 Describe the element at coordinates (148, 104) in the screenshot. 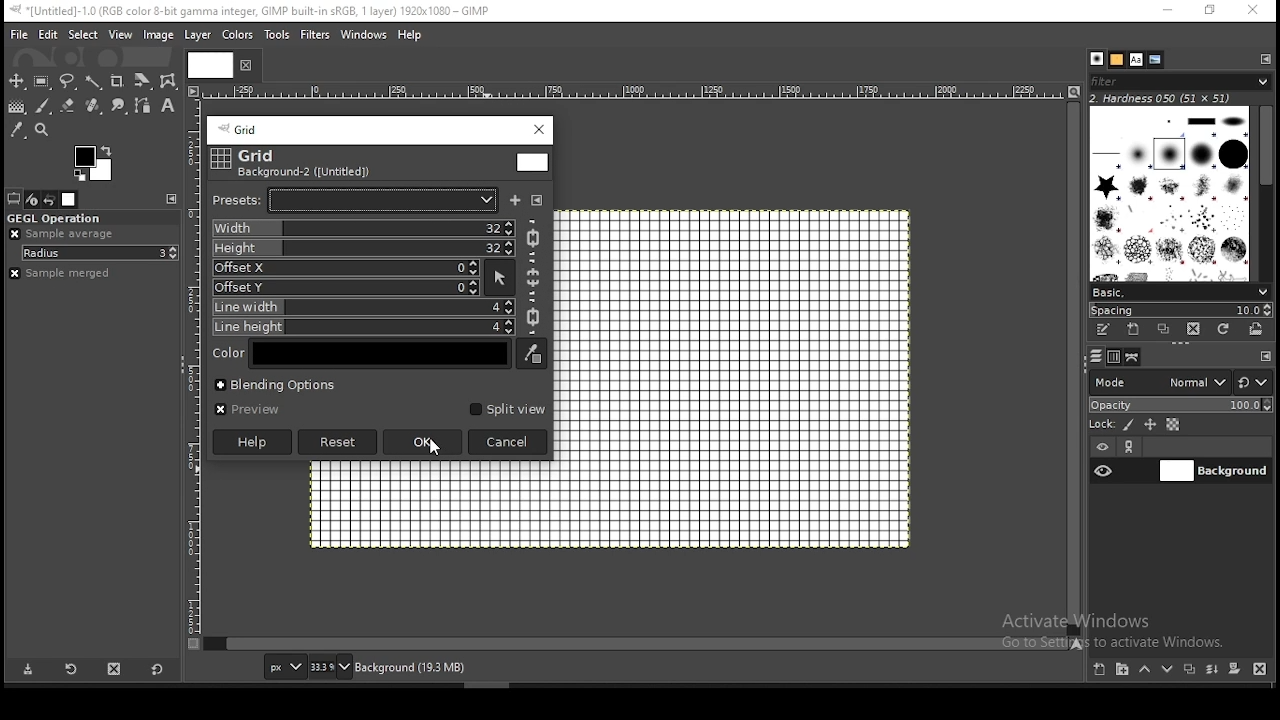

I see `paths tool` at that location.